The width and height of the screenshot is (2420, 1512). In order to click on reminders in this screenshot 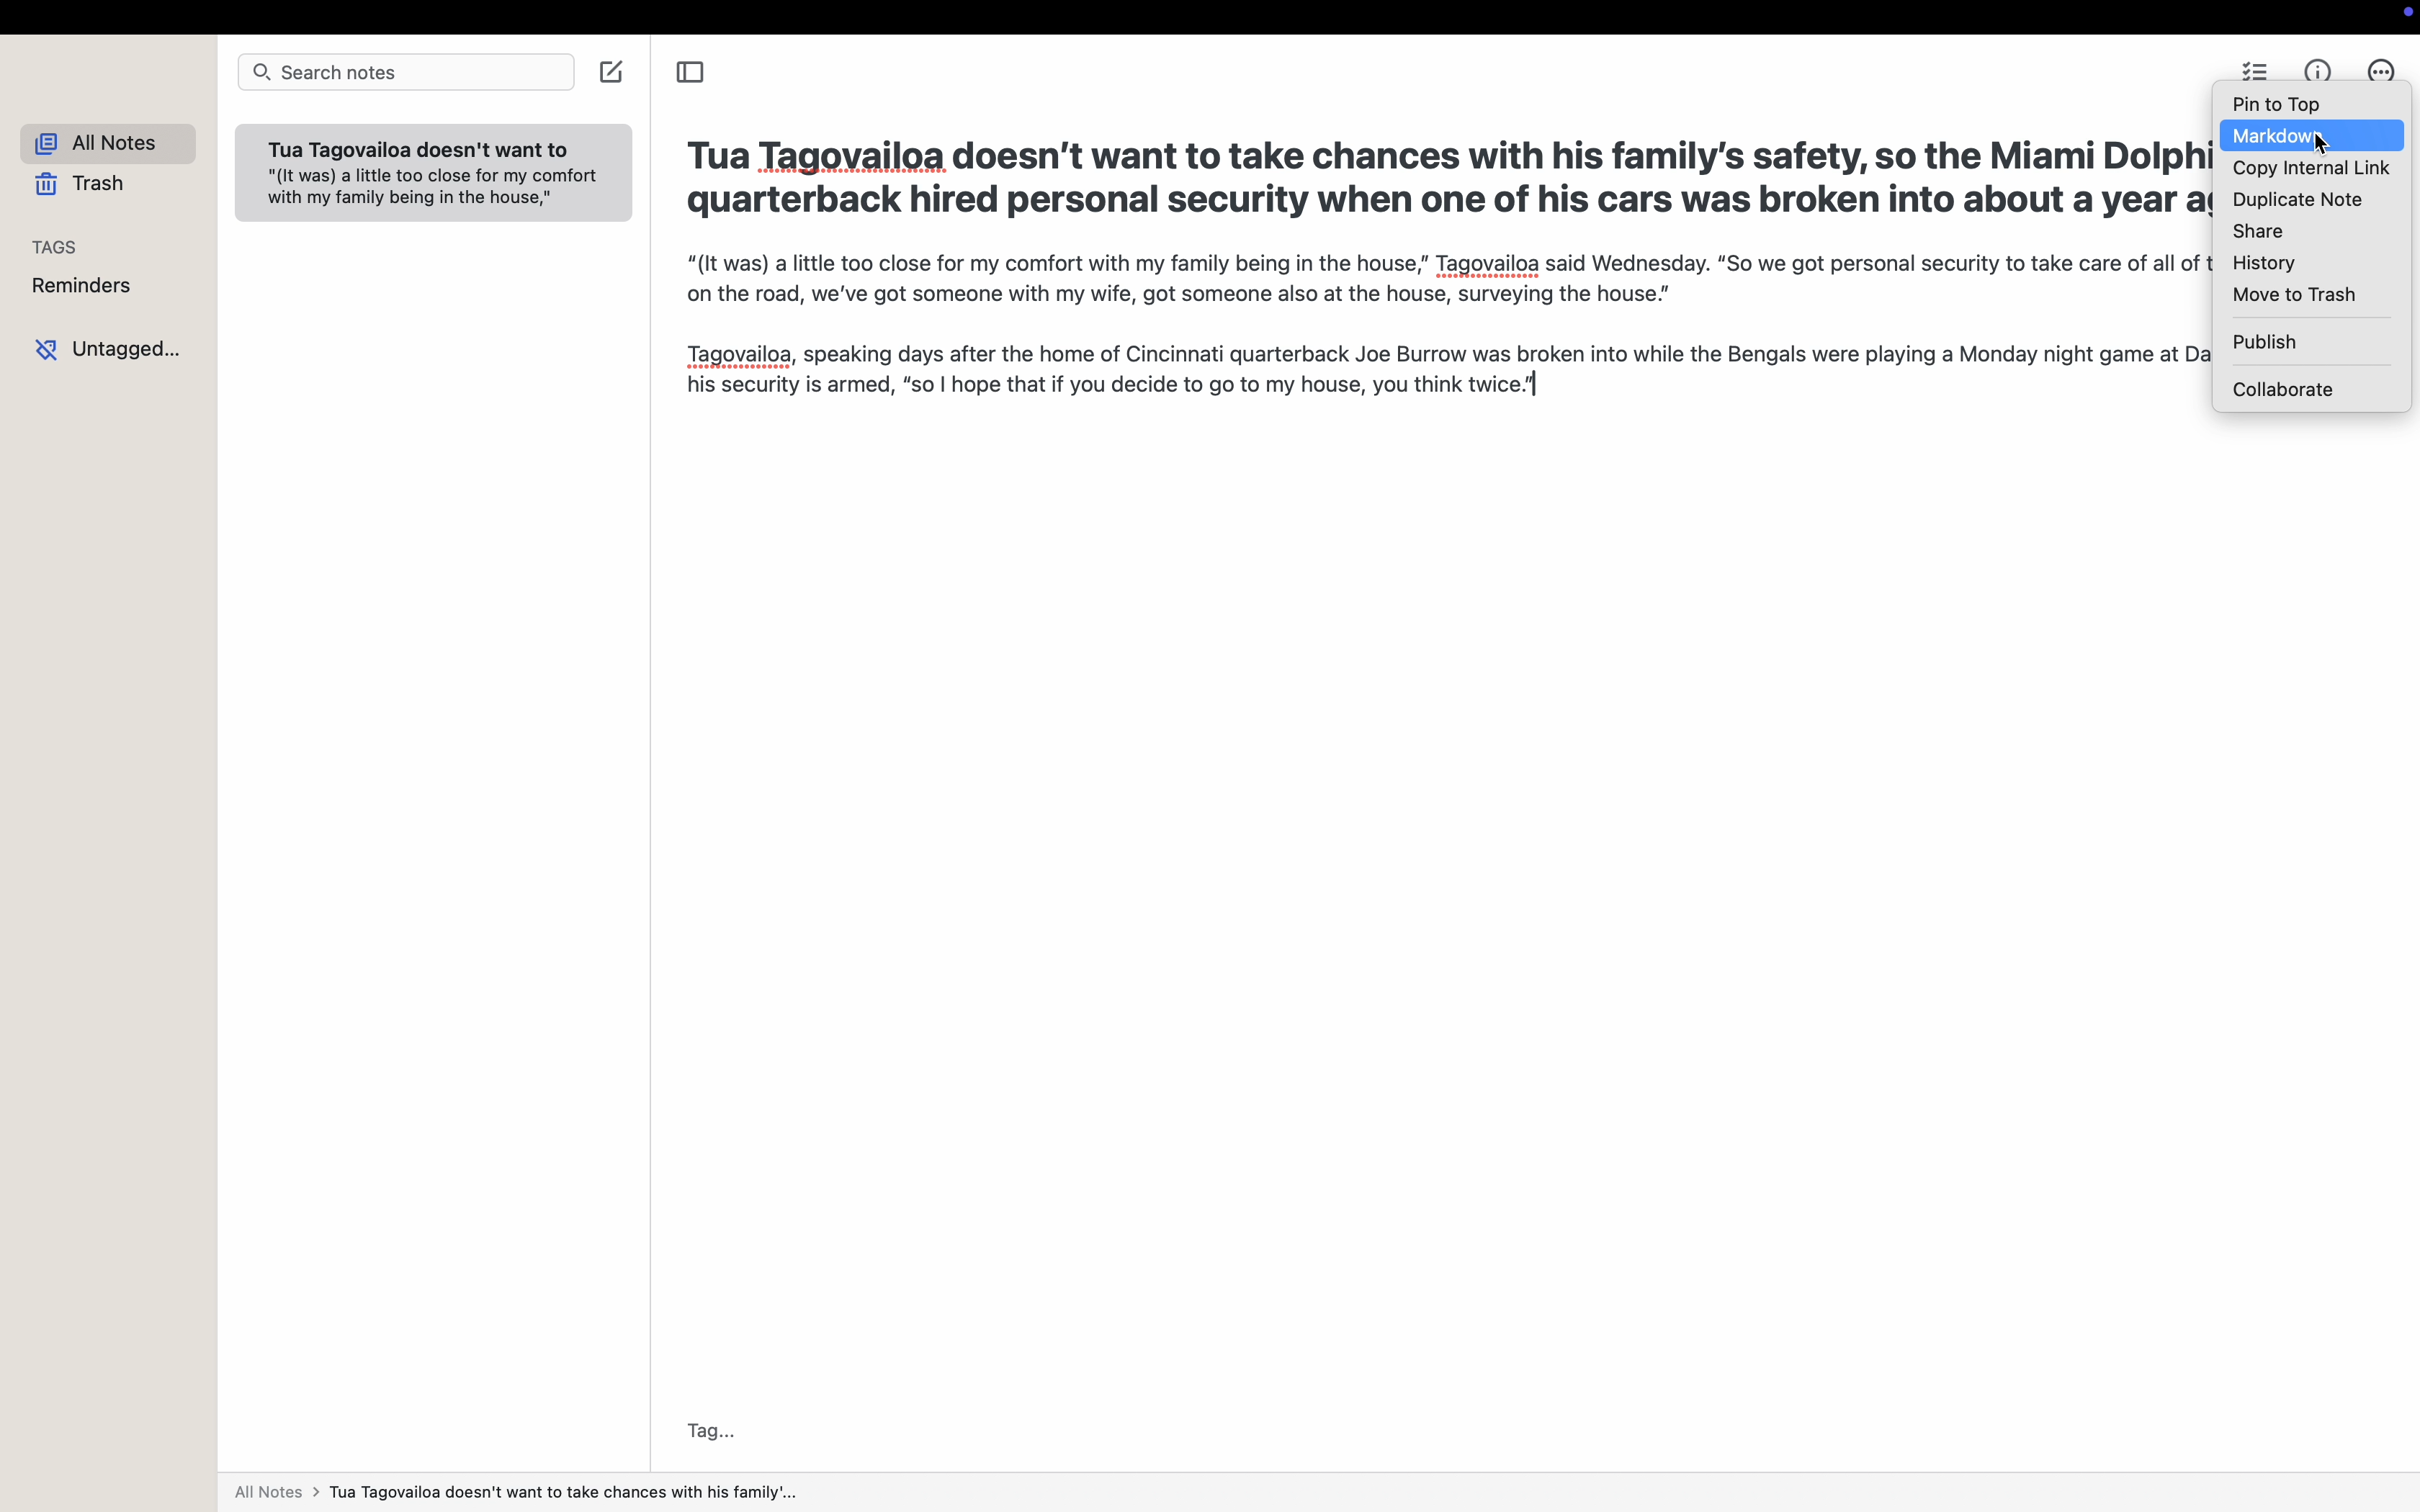, I will do `click(83, 287)`.